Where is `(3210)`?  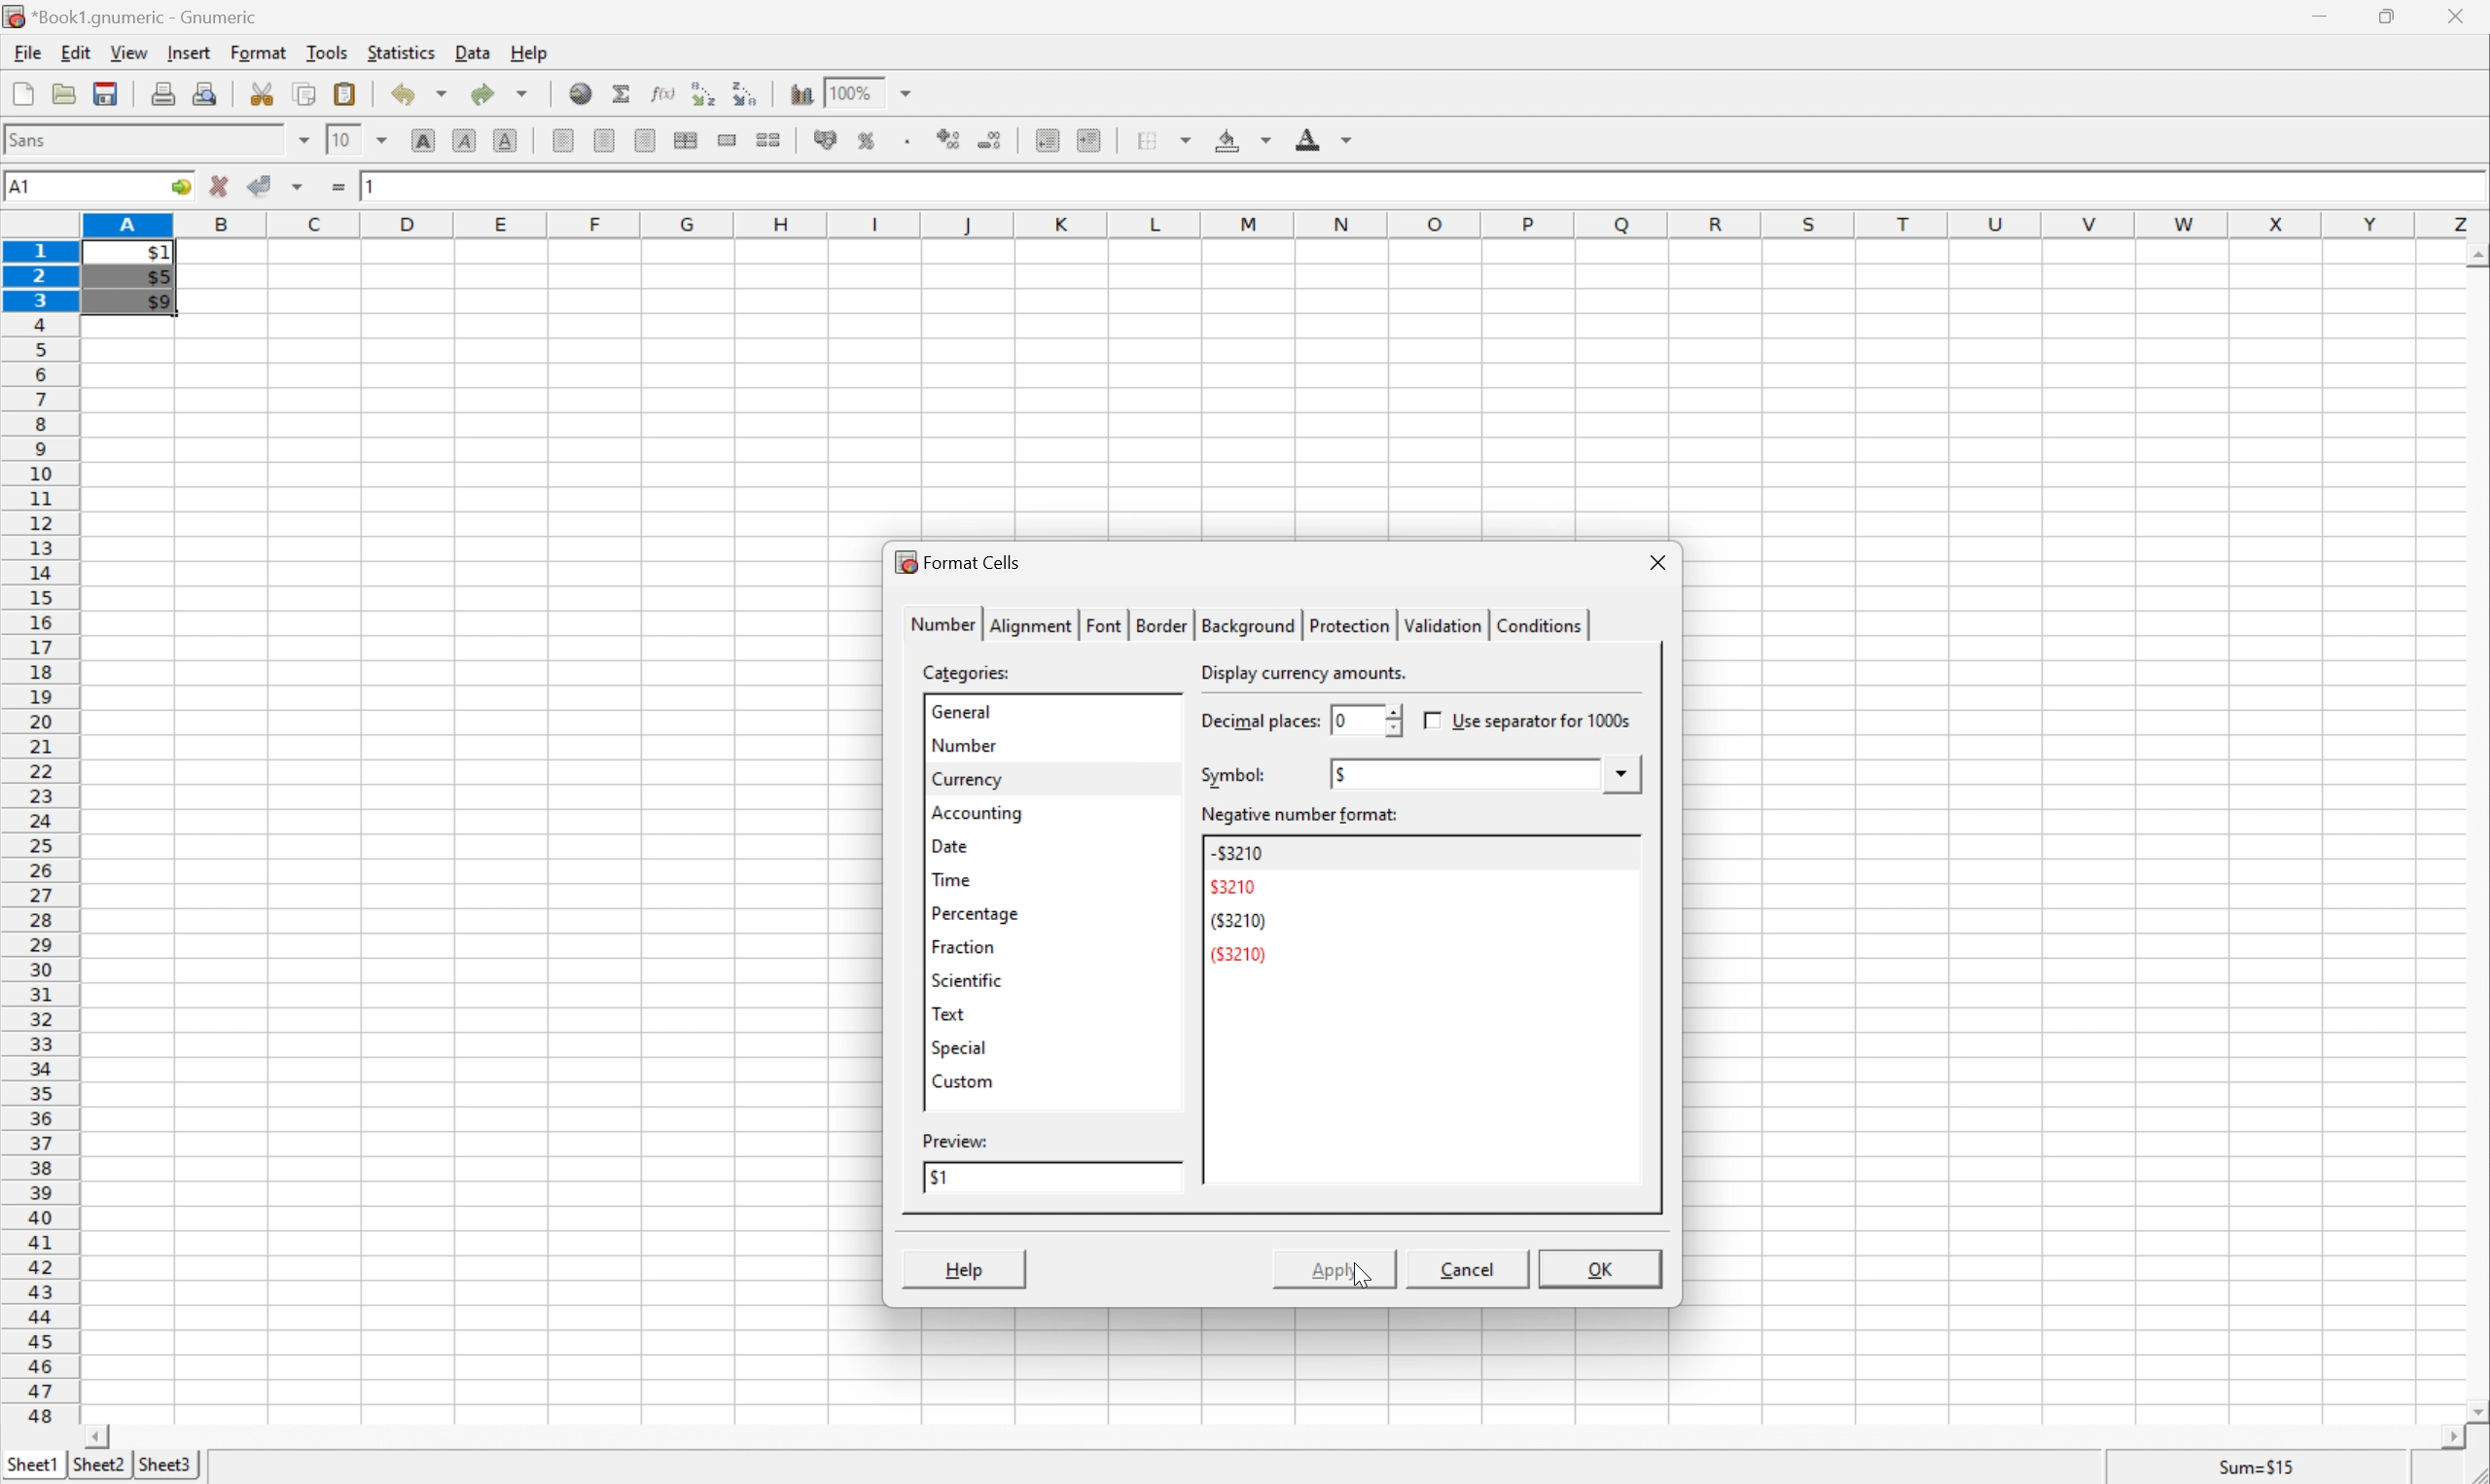 (3210) is located at coordinates (1237, 920).